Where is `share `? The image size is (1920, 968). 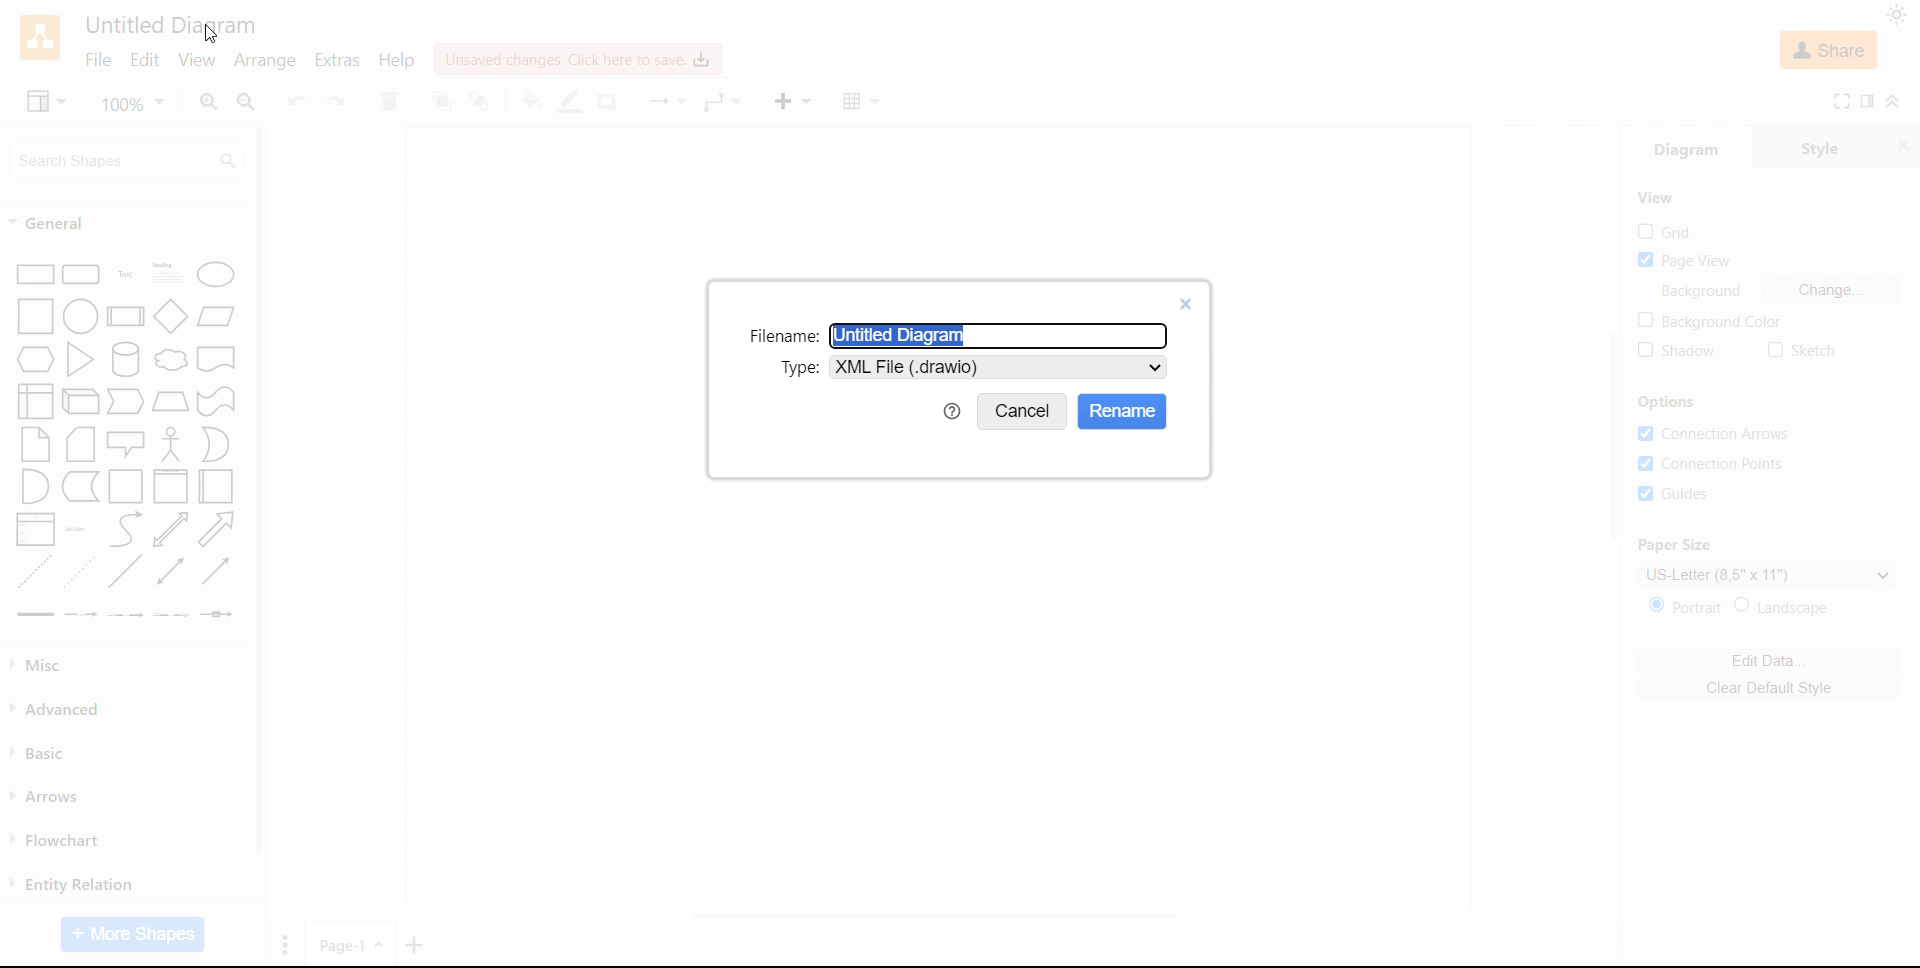 share  is located at coordinates (1830, 50).